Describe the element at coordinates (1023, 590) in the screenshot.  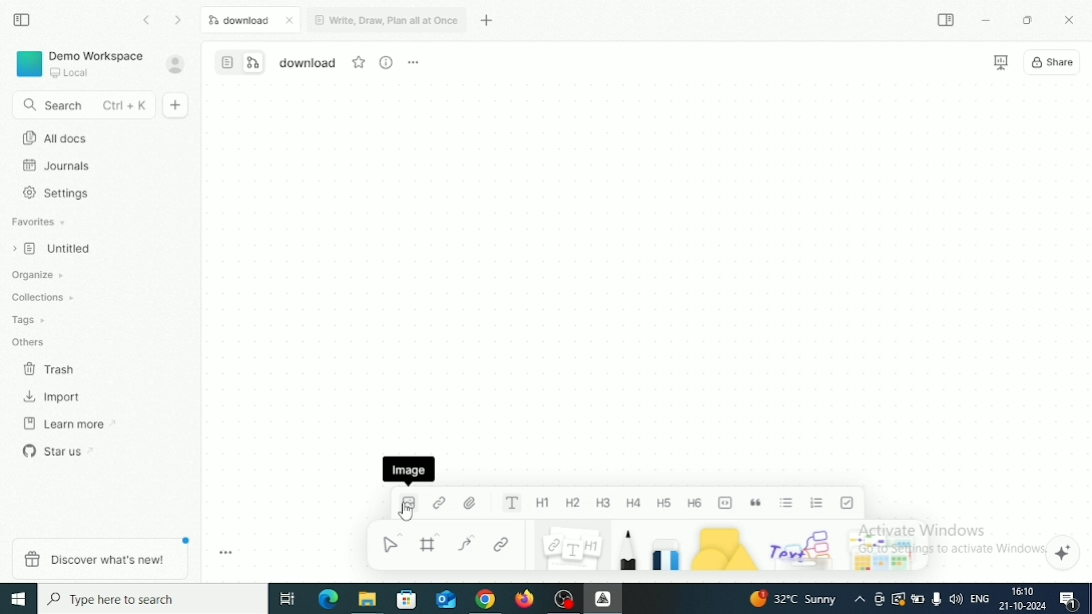
I see `Time` at that location.